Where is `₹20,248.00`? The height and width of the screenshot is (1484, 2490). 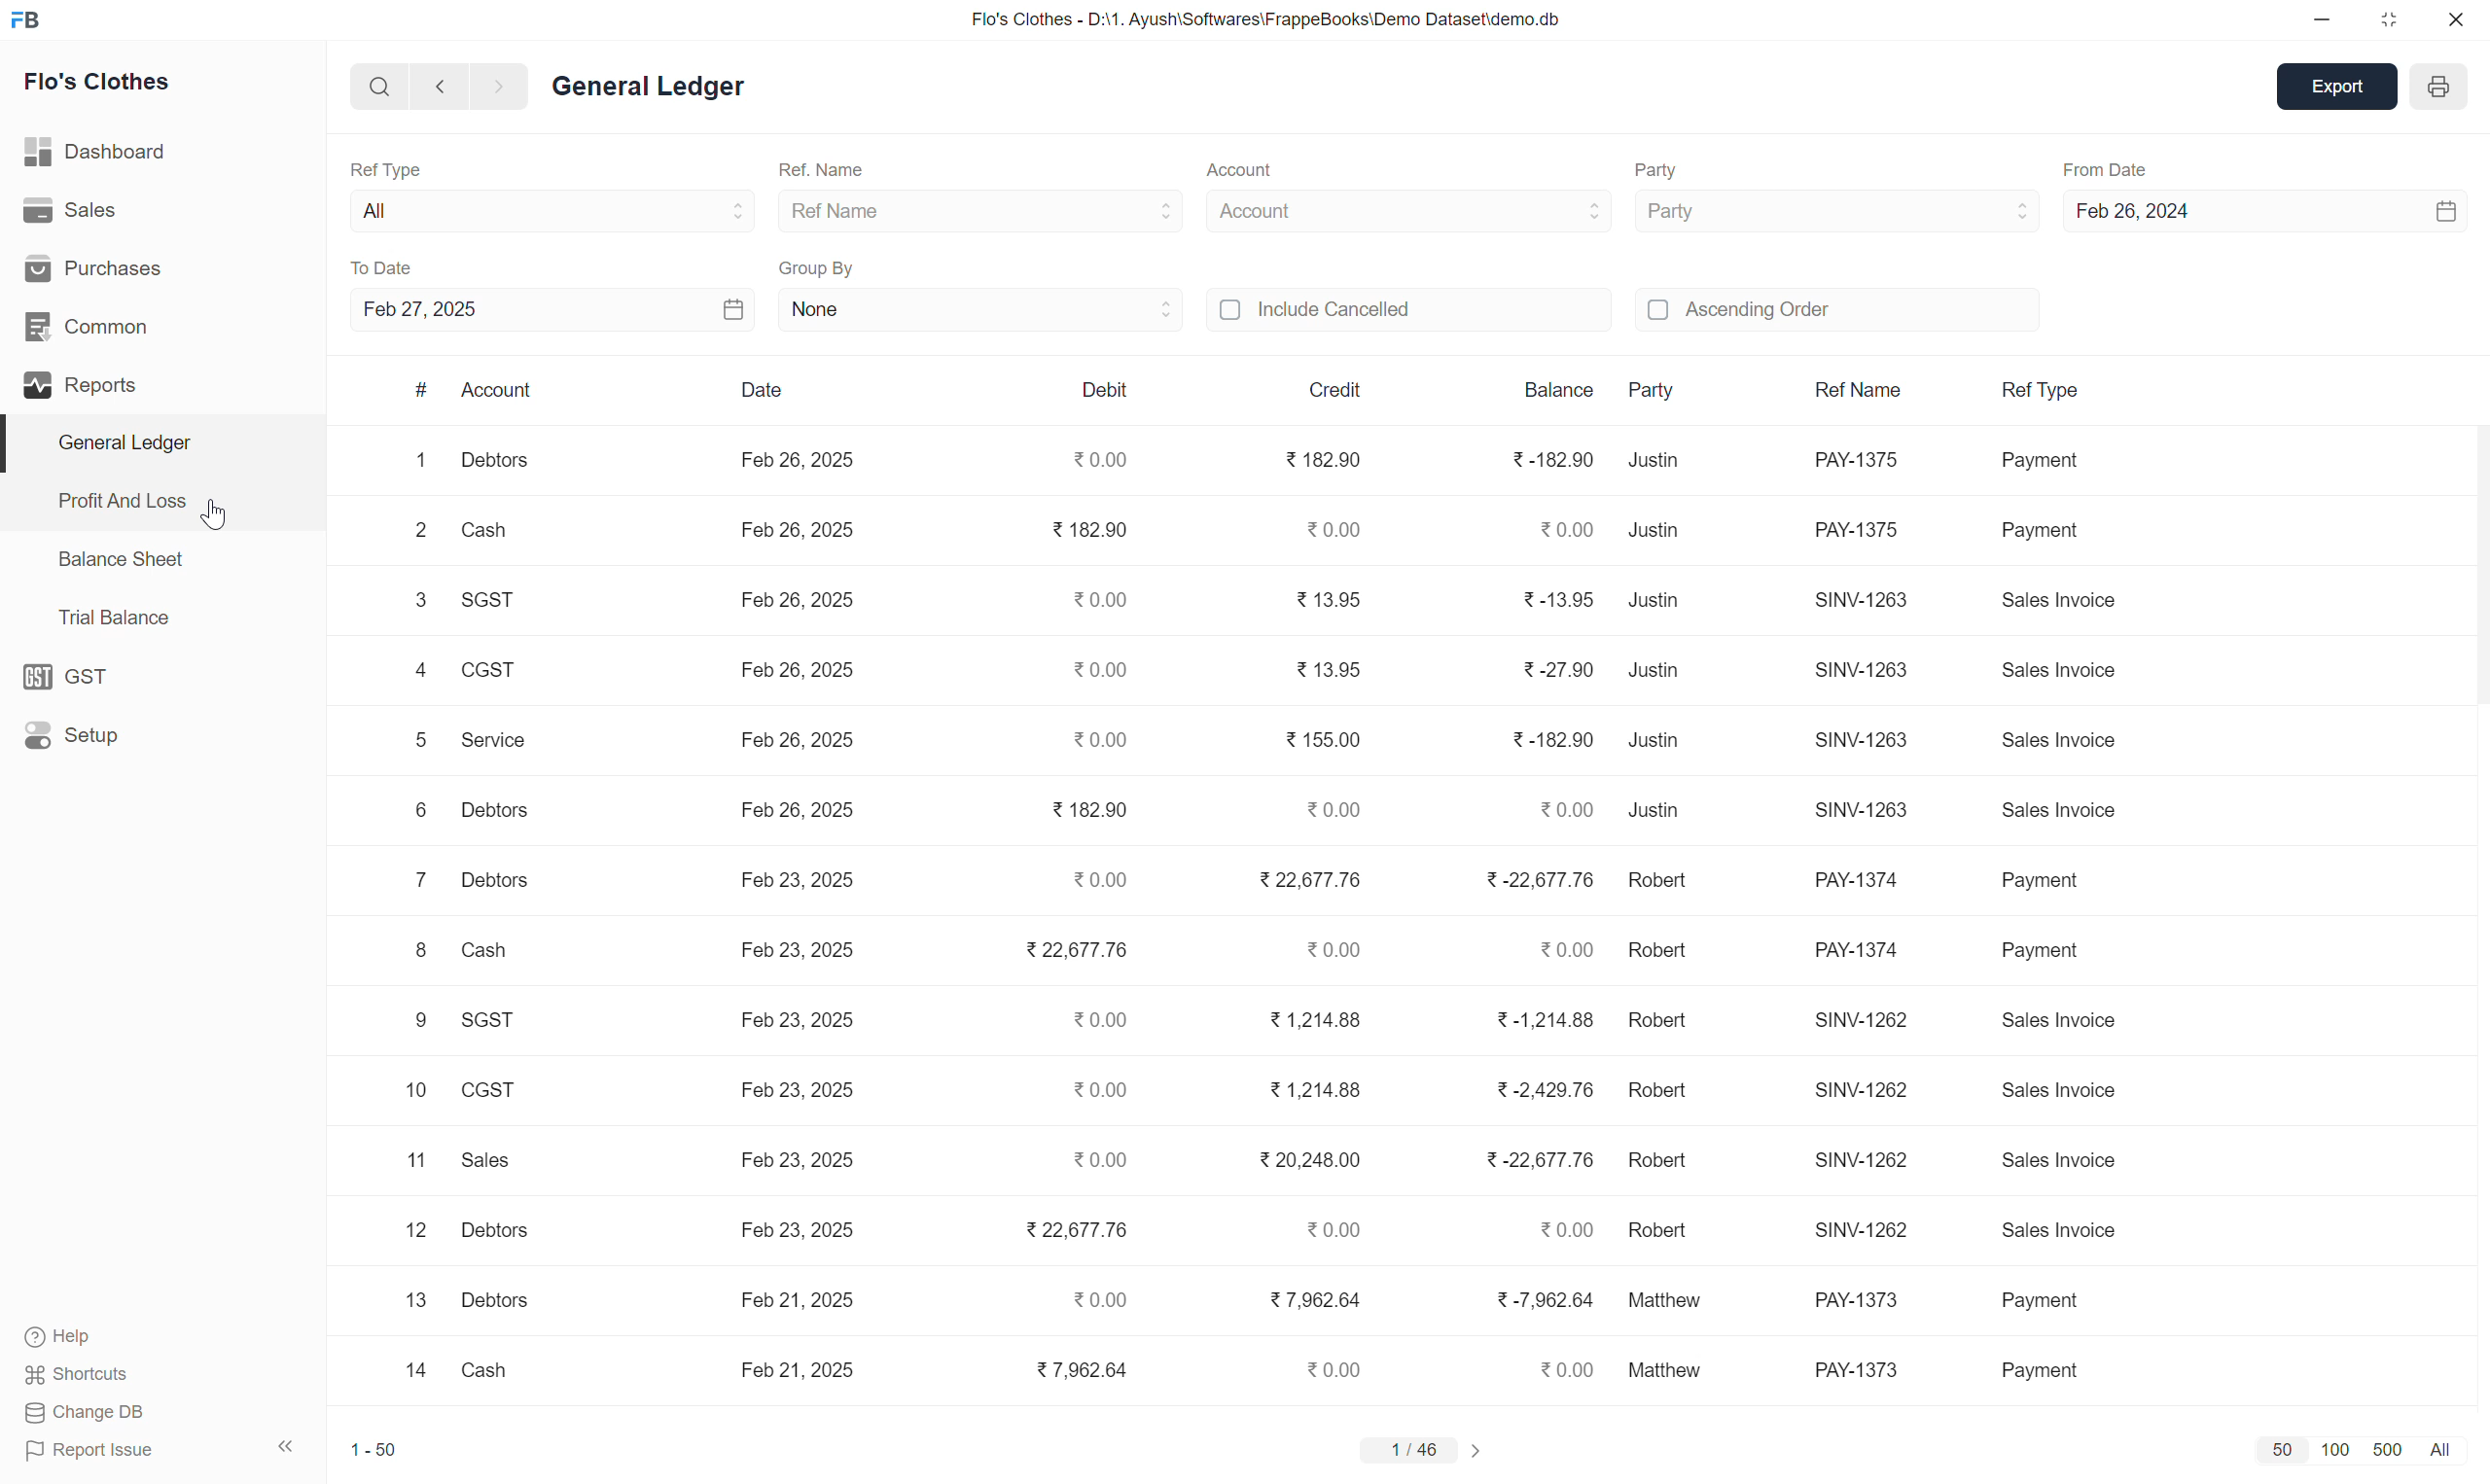
₹20,248.00 is located at coordinates (1312, 1160).